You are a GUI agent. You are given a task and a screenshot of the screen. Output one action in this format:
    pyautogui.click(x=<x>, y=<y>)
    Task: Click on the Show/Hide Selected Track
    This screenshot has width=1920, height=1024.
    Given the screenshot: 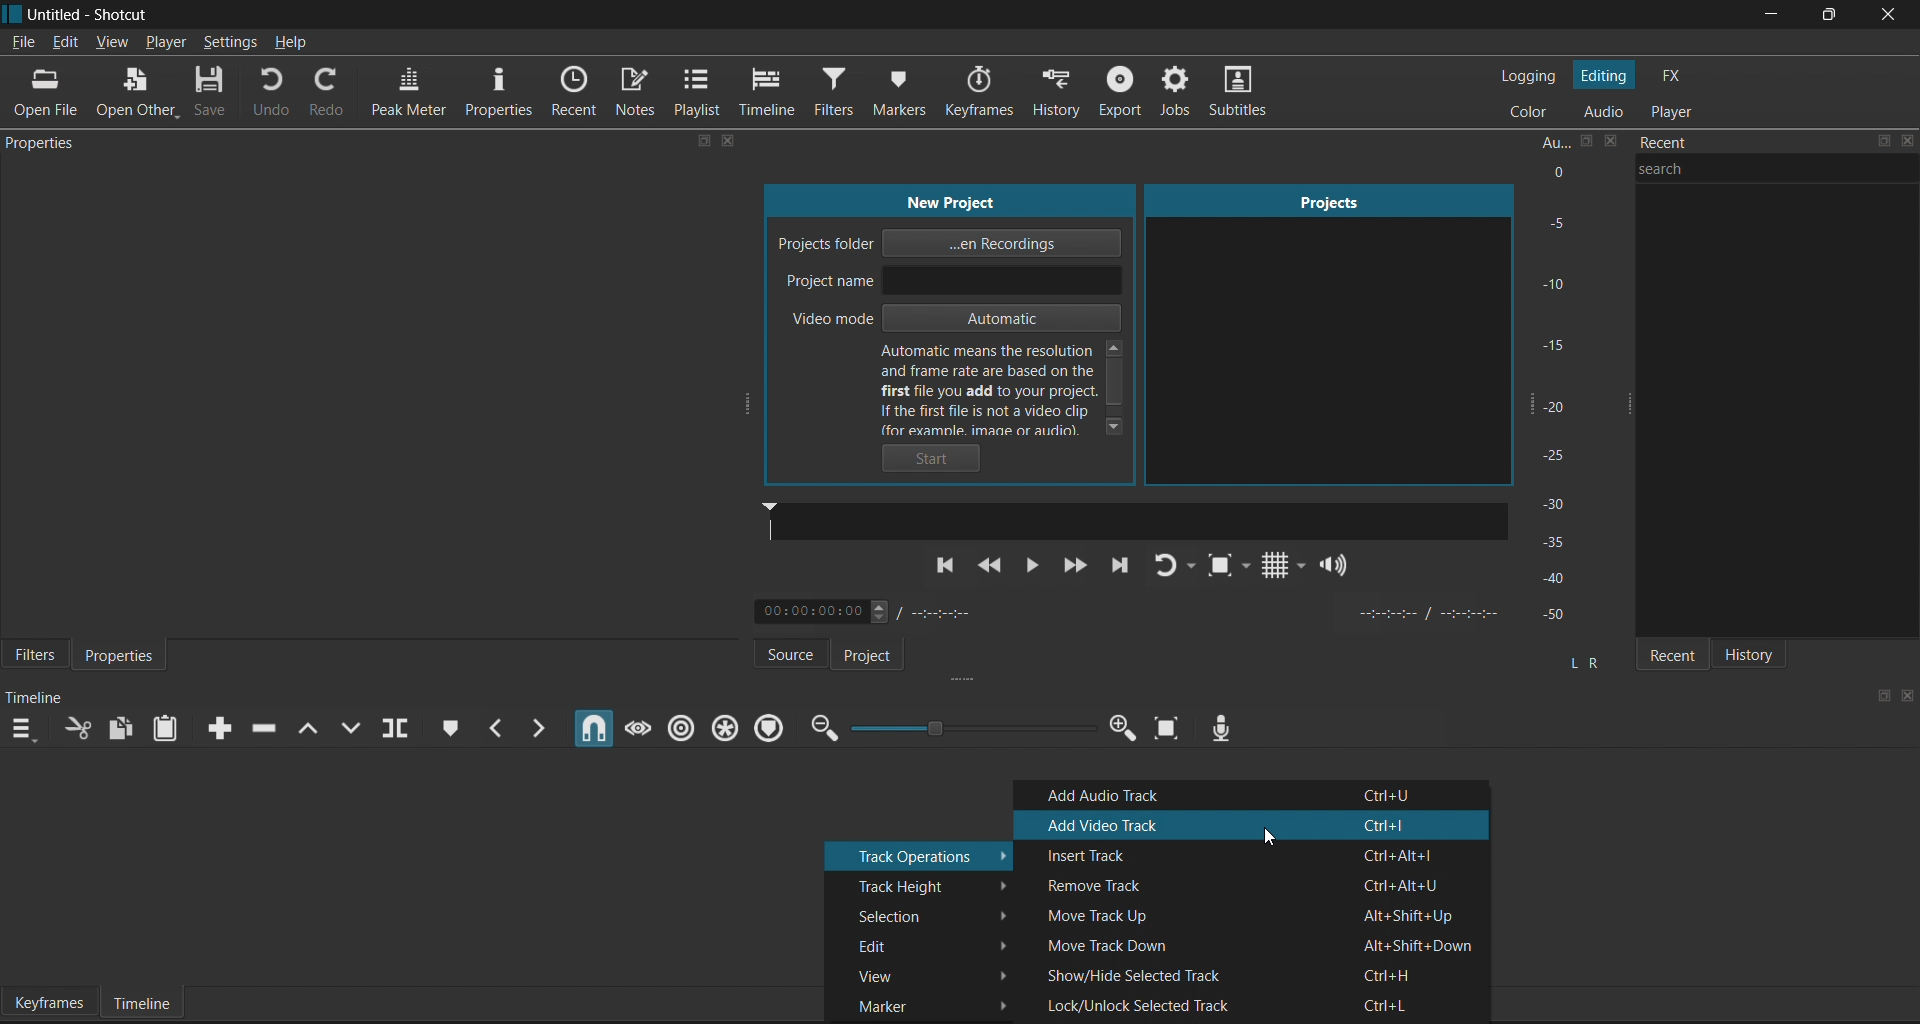 What is the action you would take?
    pyautogui.click(x=1256, y=972)
    